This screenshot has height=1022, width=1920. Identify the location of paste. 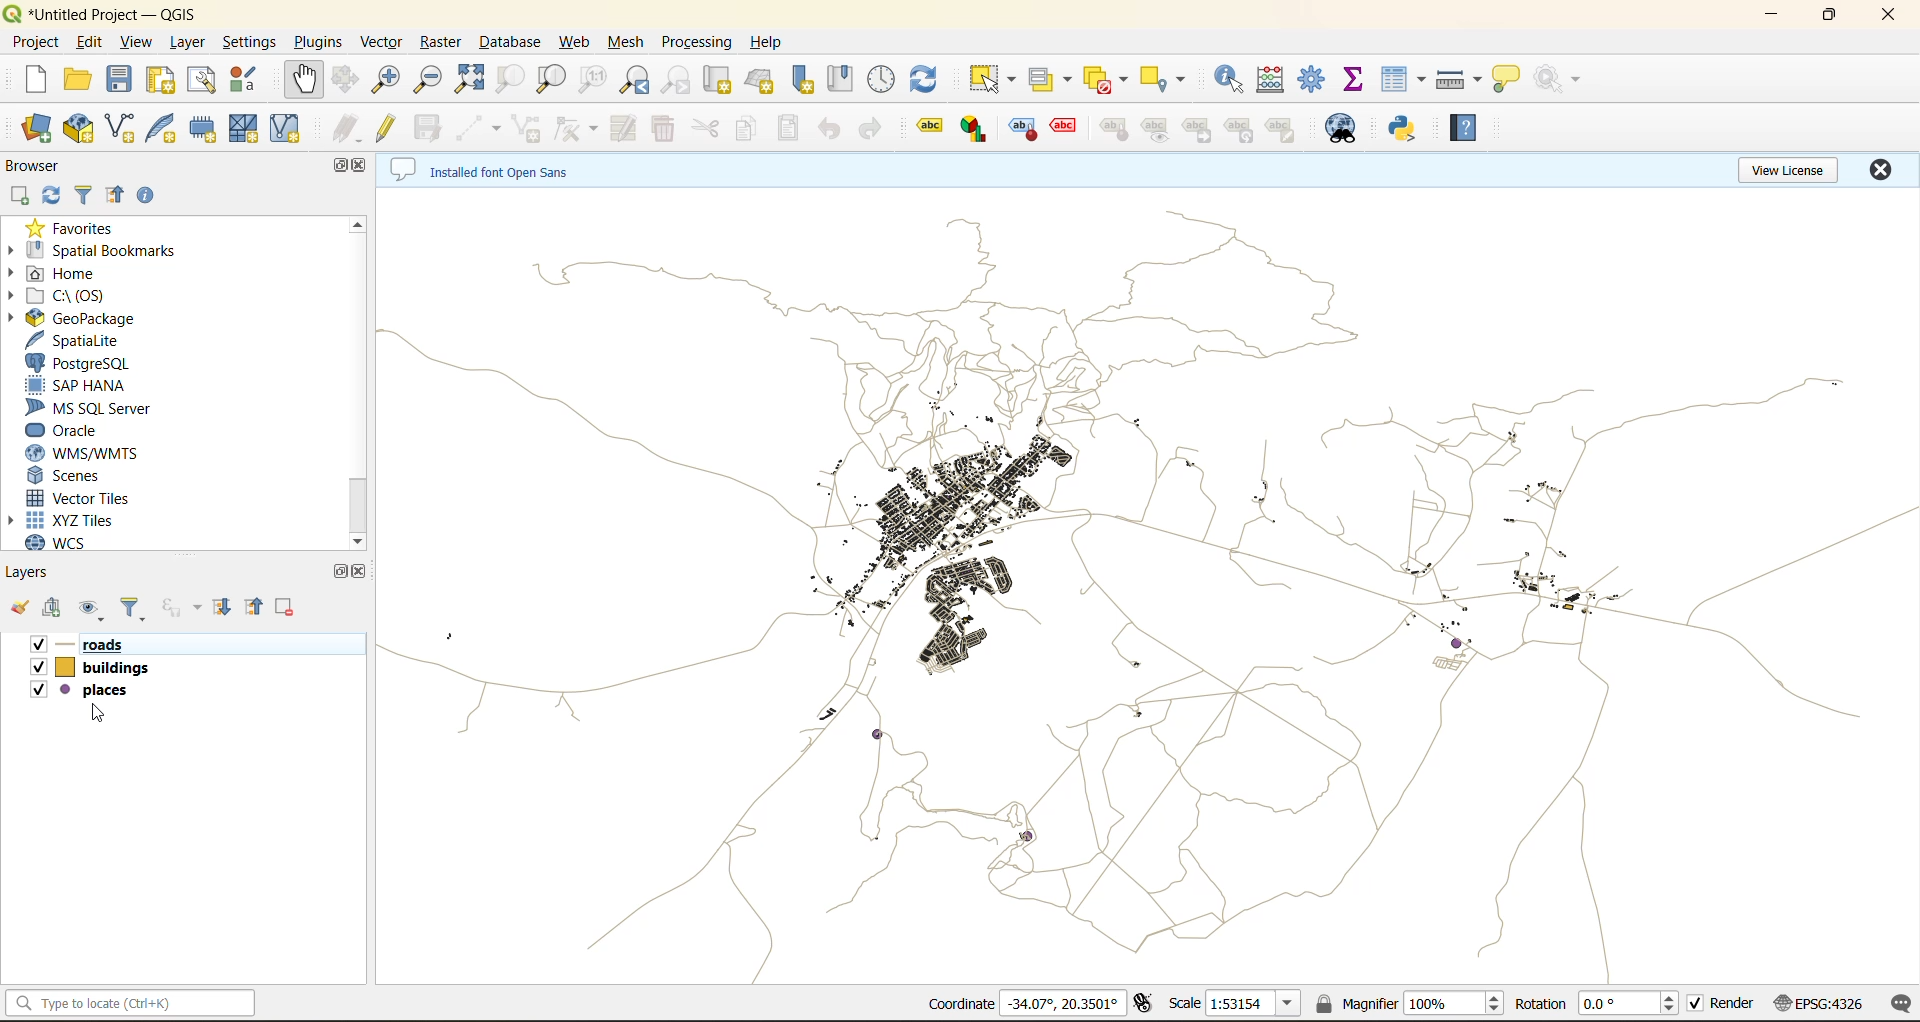
(792, 130).